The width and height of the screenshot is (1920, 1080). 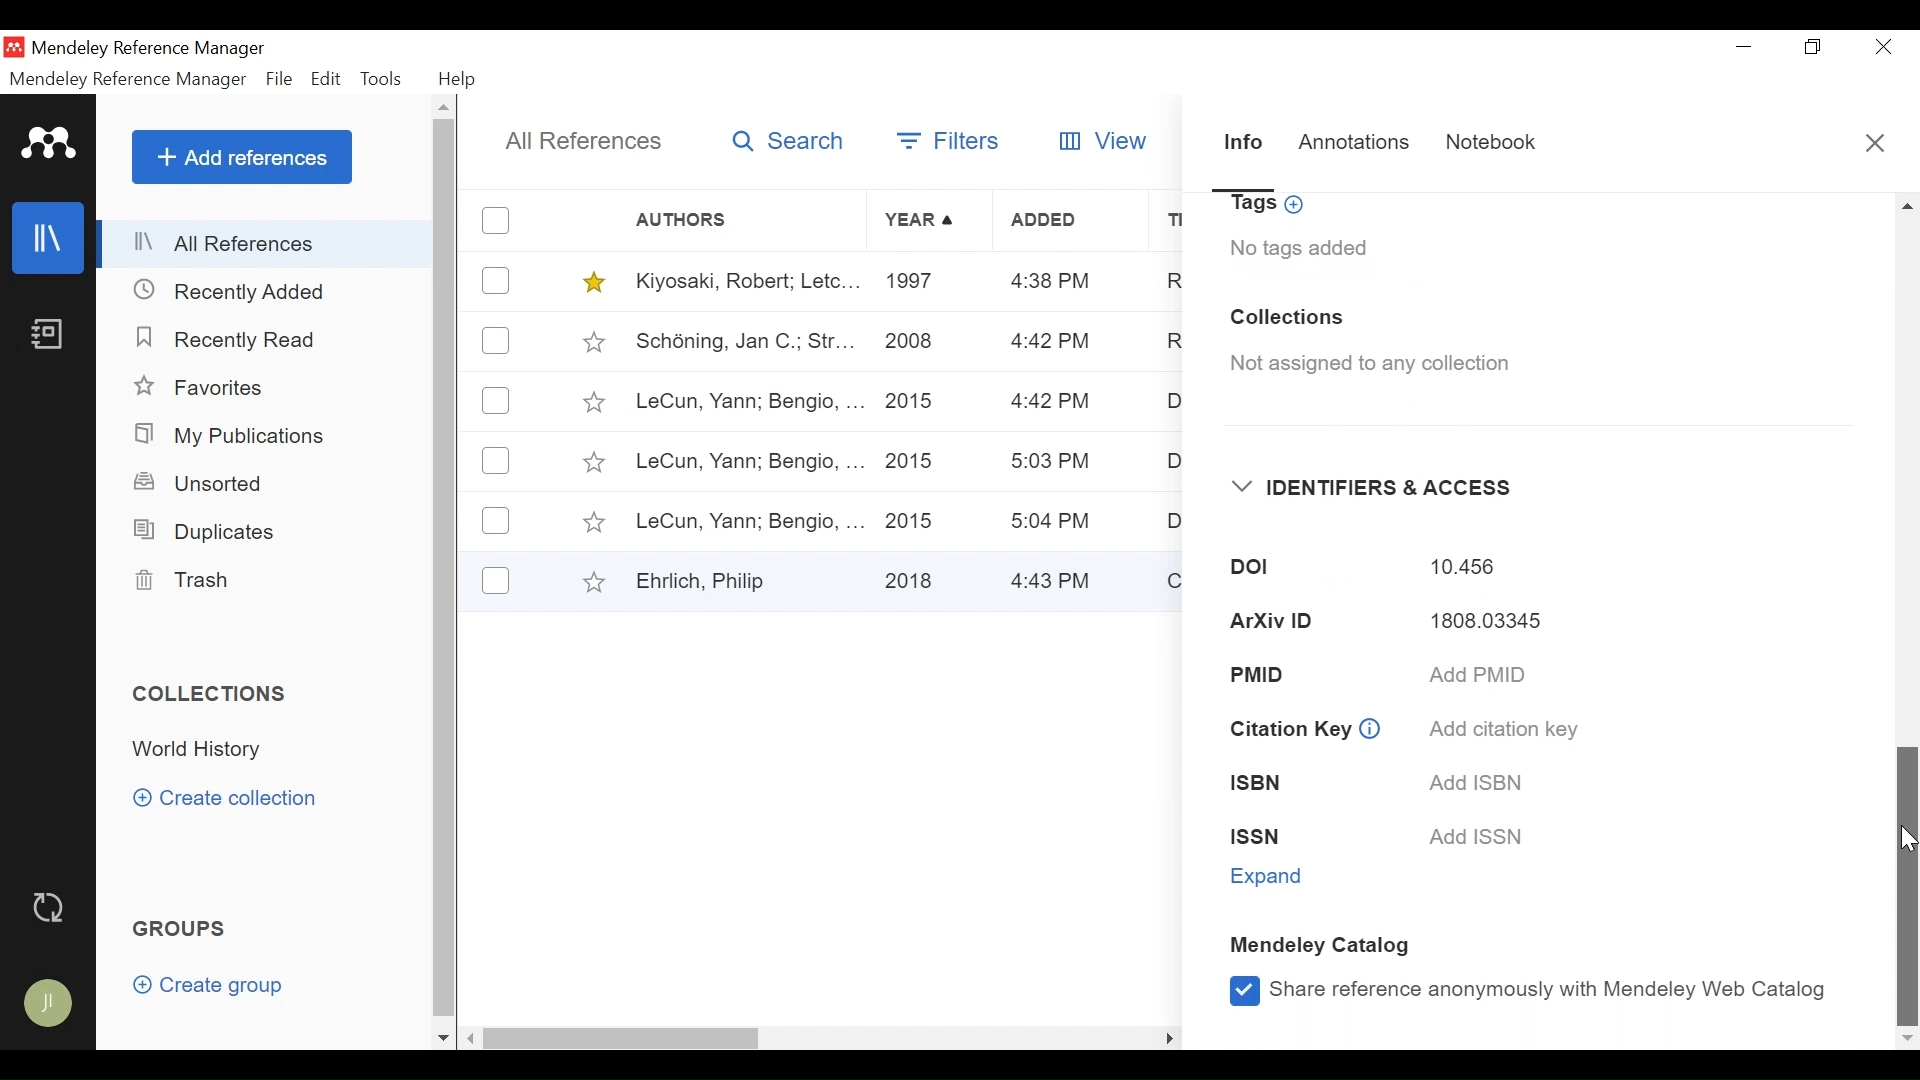 What do you see at coordinates (212, 695) in the screenshot?
I see `Collections` at bounding box center [212, 695].